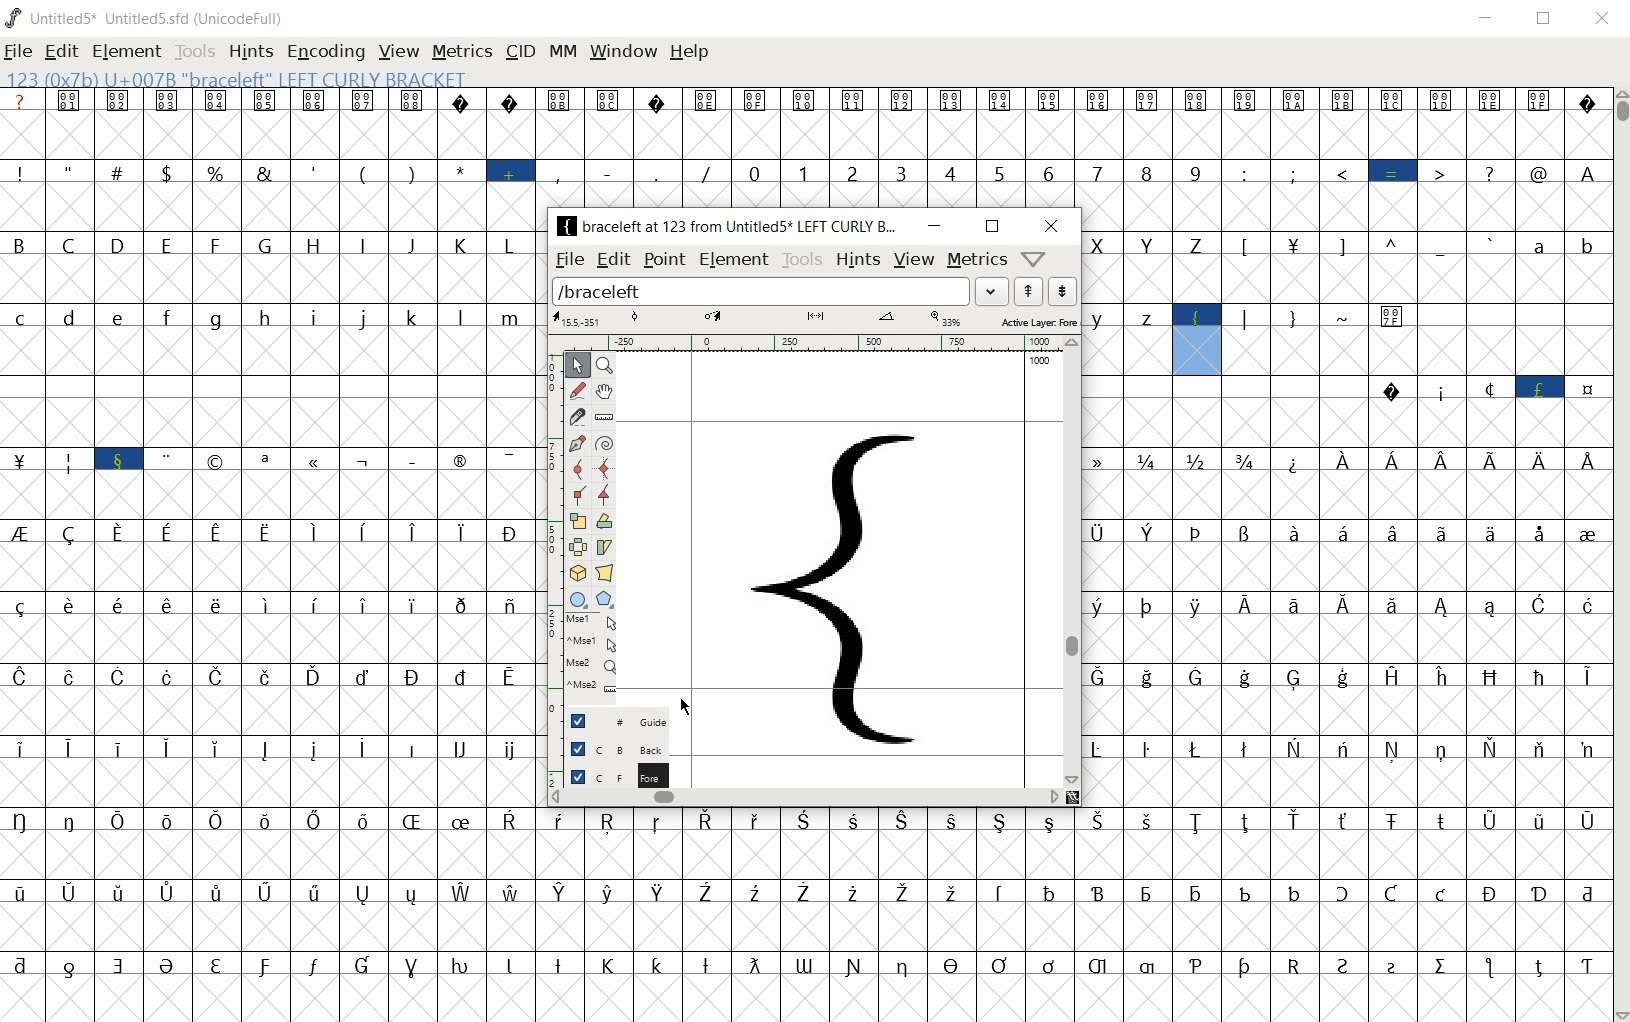 The width and height of the screenshot is (1630, 1022). What do you see at coordinates (126, 52) in the screenshot?
I see `element` at bounding box center [126, 52].